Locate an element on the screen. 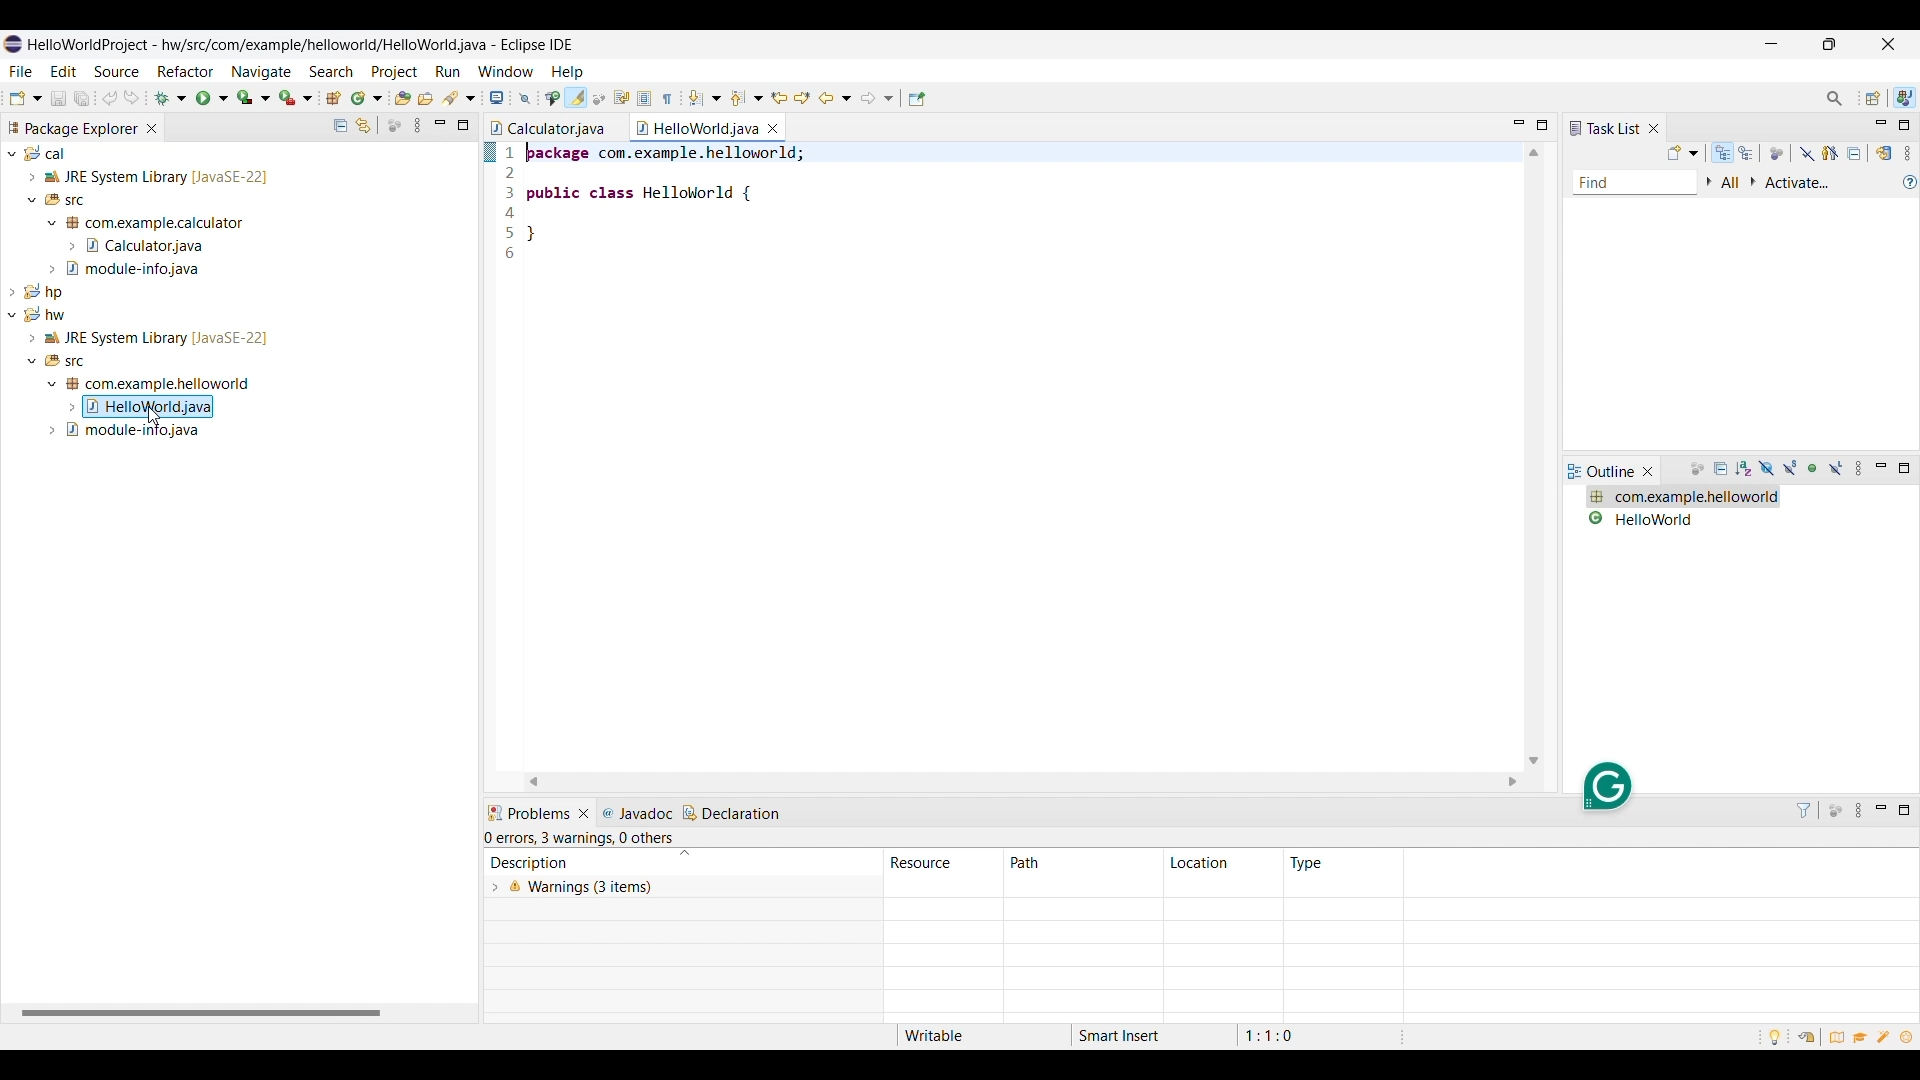  Hide fields is located at coordinates (1765, 469).